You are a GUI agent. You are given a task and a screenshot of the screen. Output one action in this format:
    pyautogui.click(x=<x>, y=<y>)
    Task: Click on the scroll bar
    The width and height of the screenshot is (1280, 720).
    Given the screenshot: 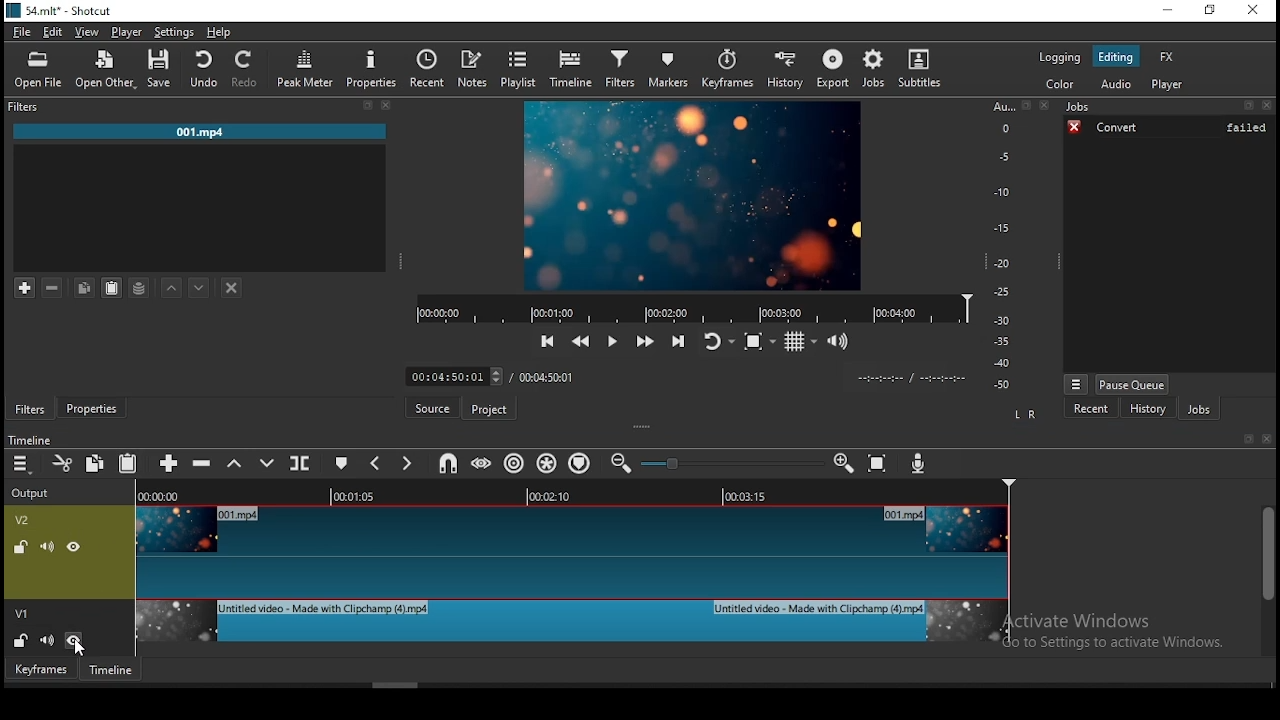 What is the action you would take?
    pyautogui.click(x=1268, y=580)
    